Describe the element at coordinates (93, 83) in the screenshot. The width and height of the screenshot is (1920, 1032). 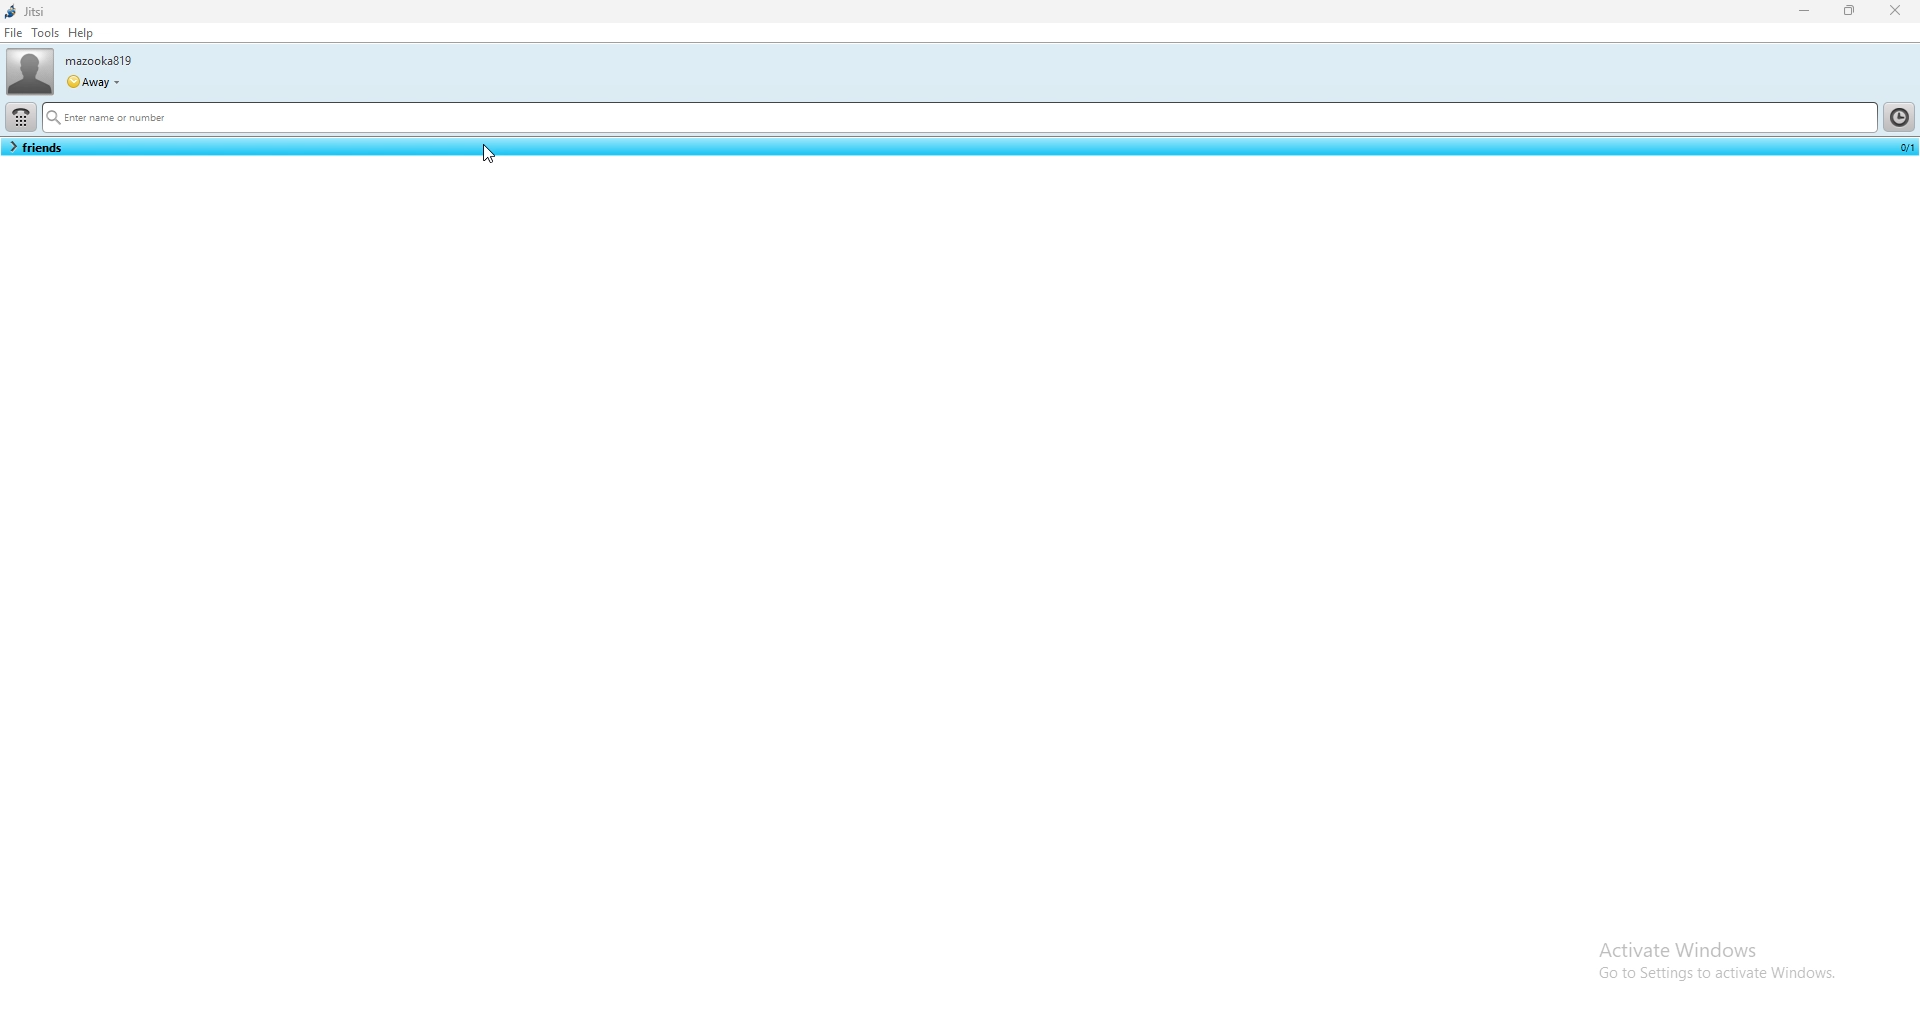
I see `user status` at that location.